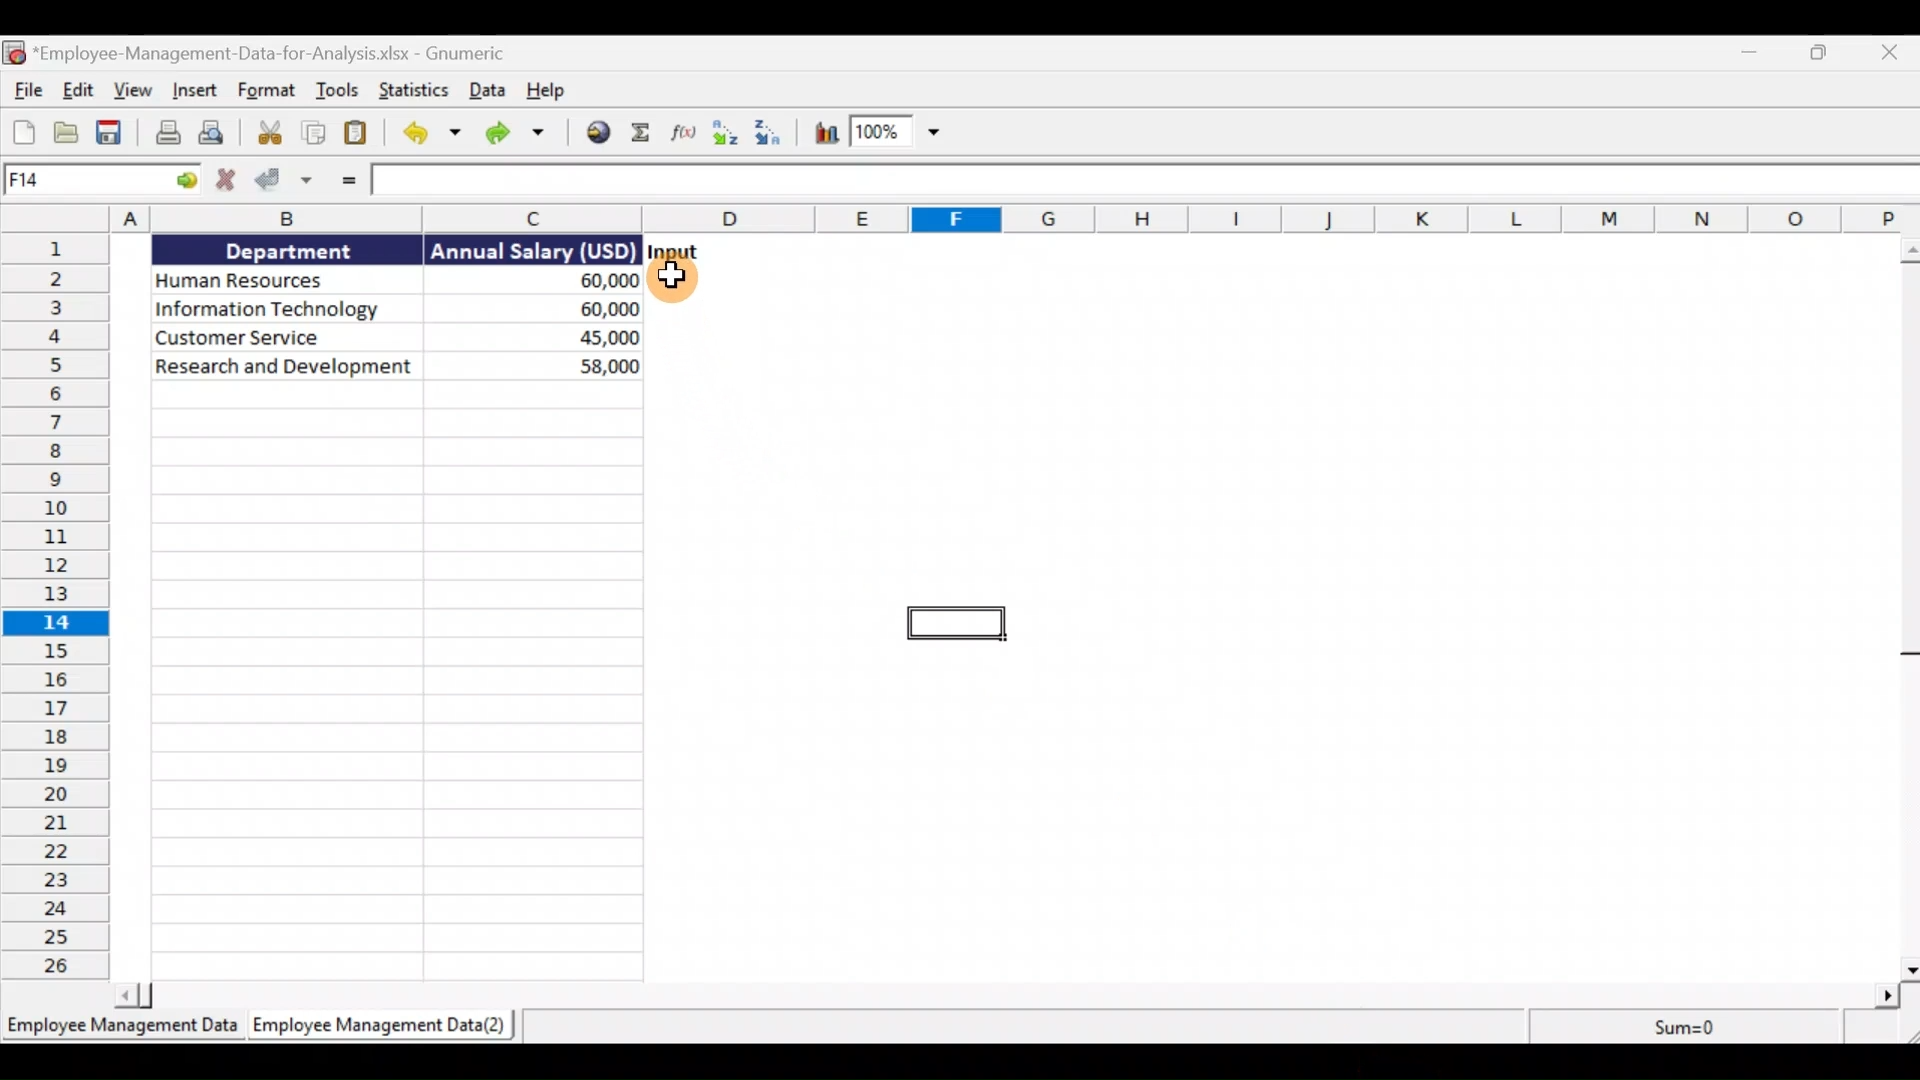 This screenshot has width=1920, height=1080. Describe the element at coordinates (397, 679) in the screenshot. I see `cells` at that location.